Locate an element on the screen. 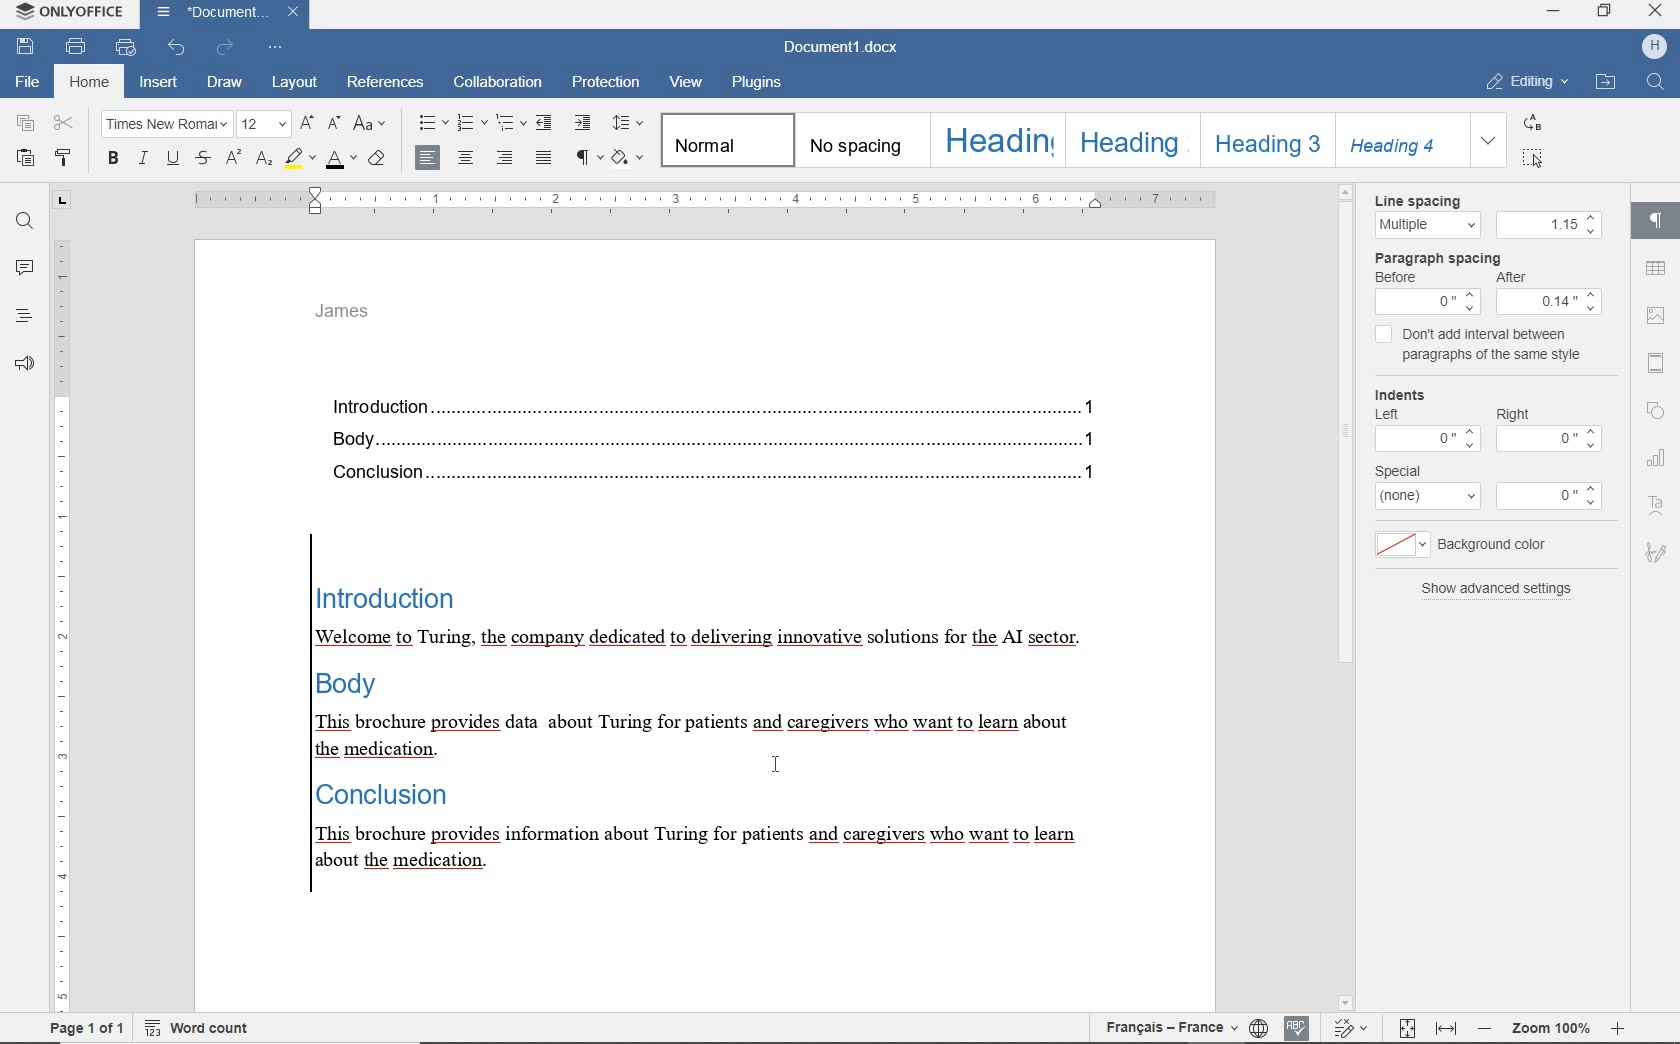  zoom out is located at coordinates (1482, 1031).